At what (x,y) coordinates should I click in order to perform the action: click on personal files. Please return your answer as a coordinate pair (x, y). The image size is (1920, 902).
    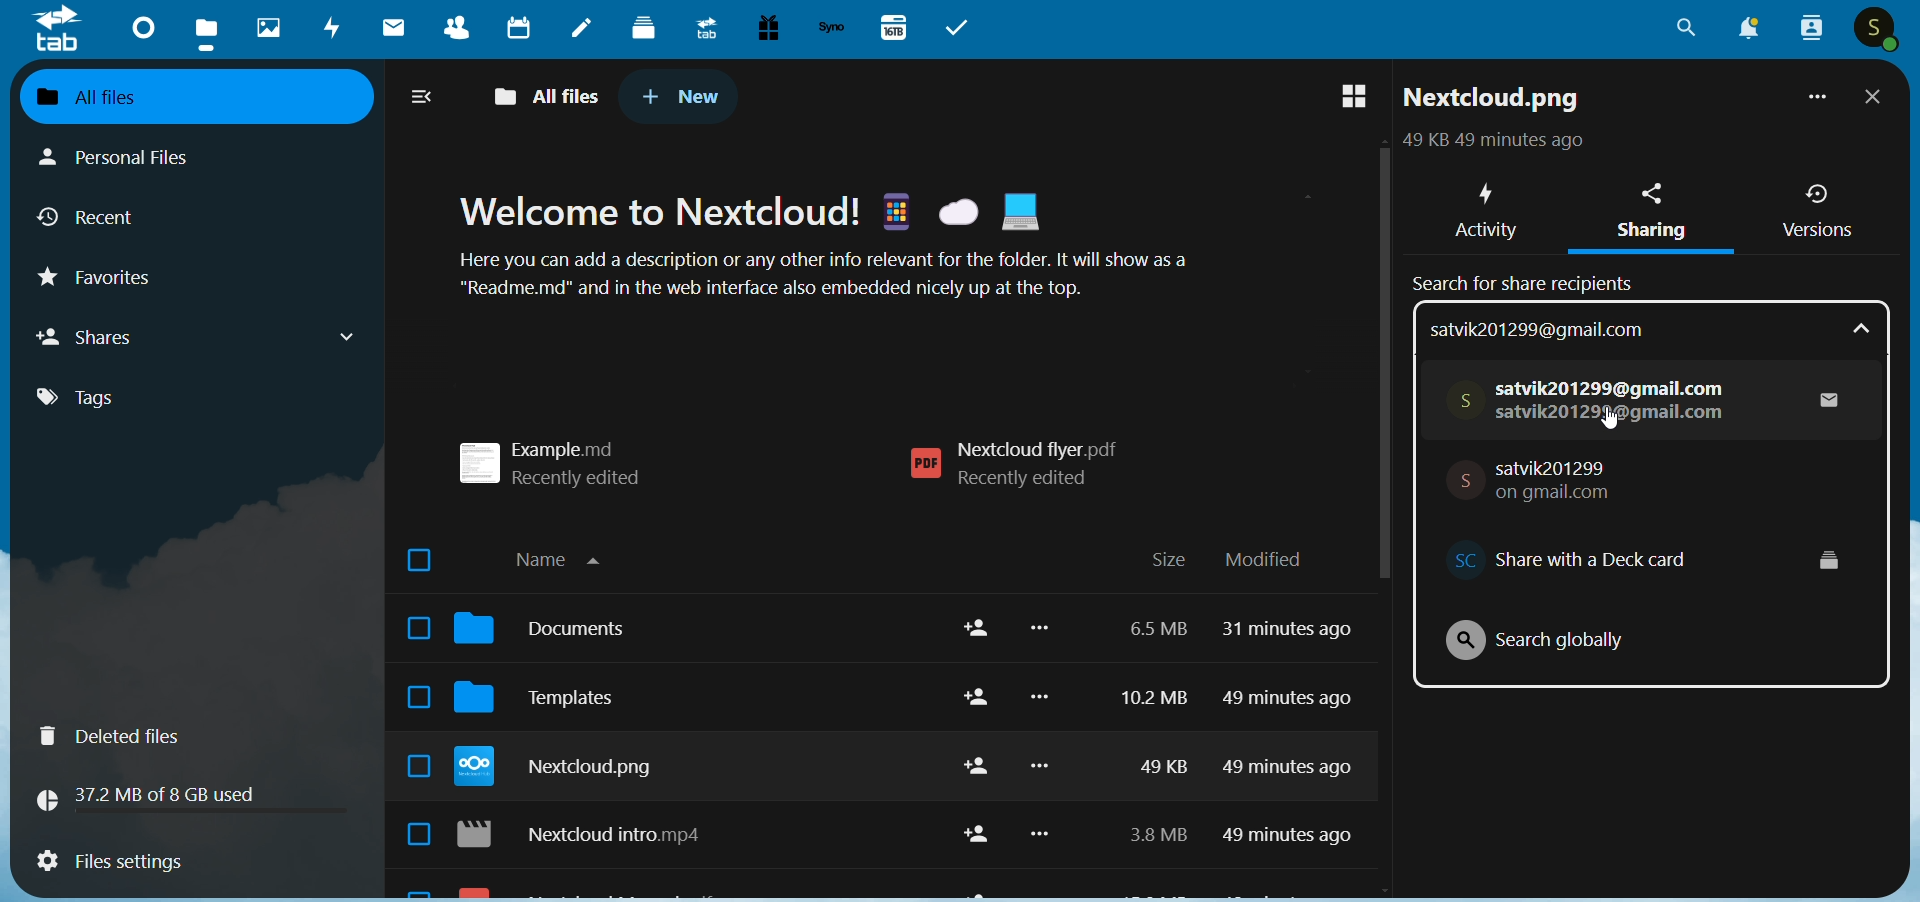
    Looking at the image, I should click on (136, 155).